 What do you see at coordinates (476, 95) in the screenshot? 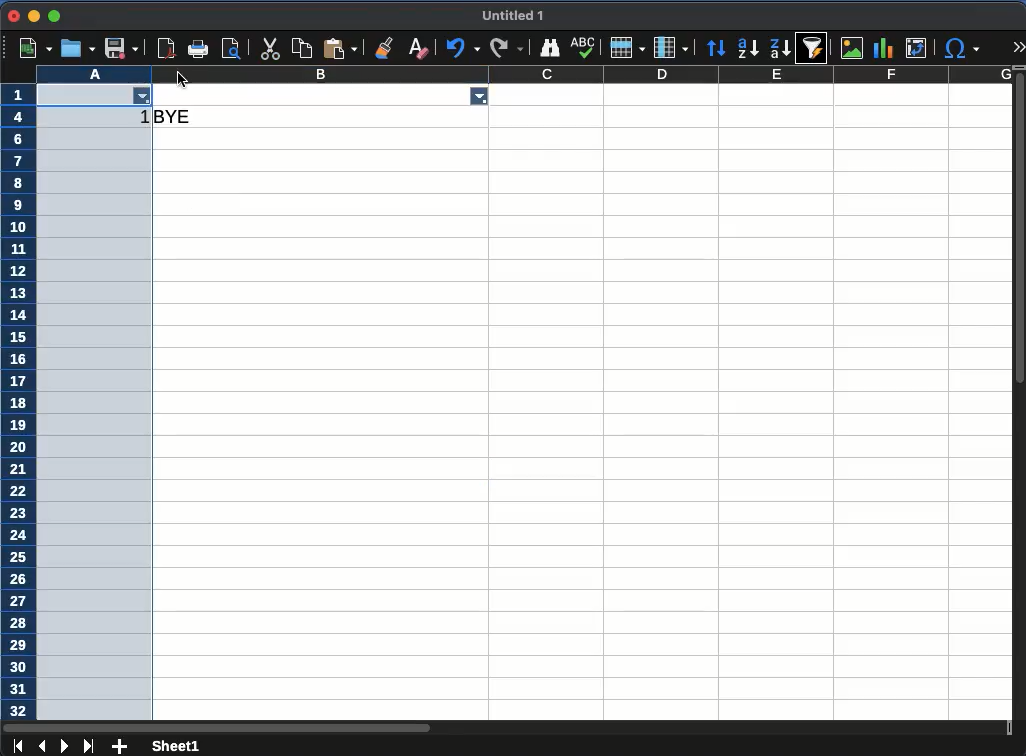
I see `filter` at bounding box center [476, 95].